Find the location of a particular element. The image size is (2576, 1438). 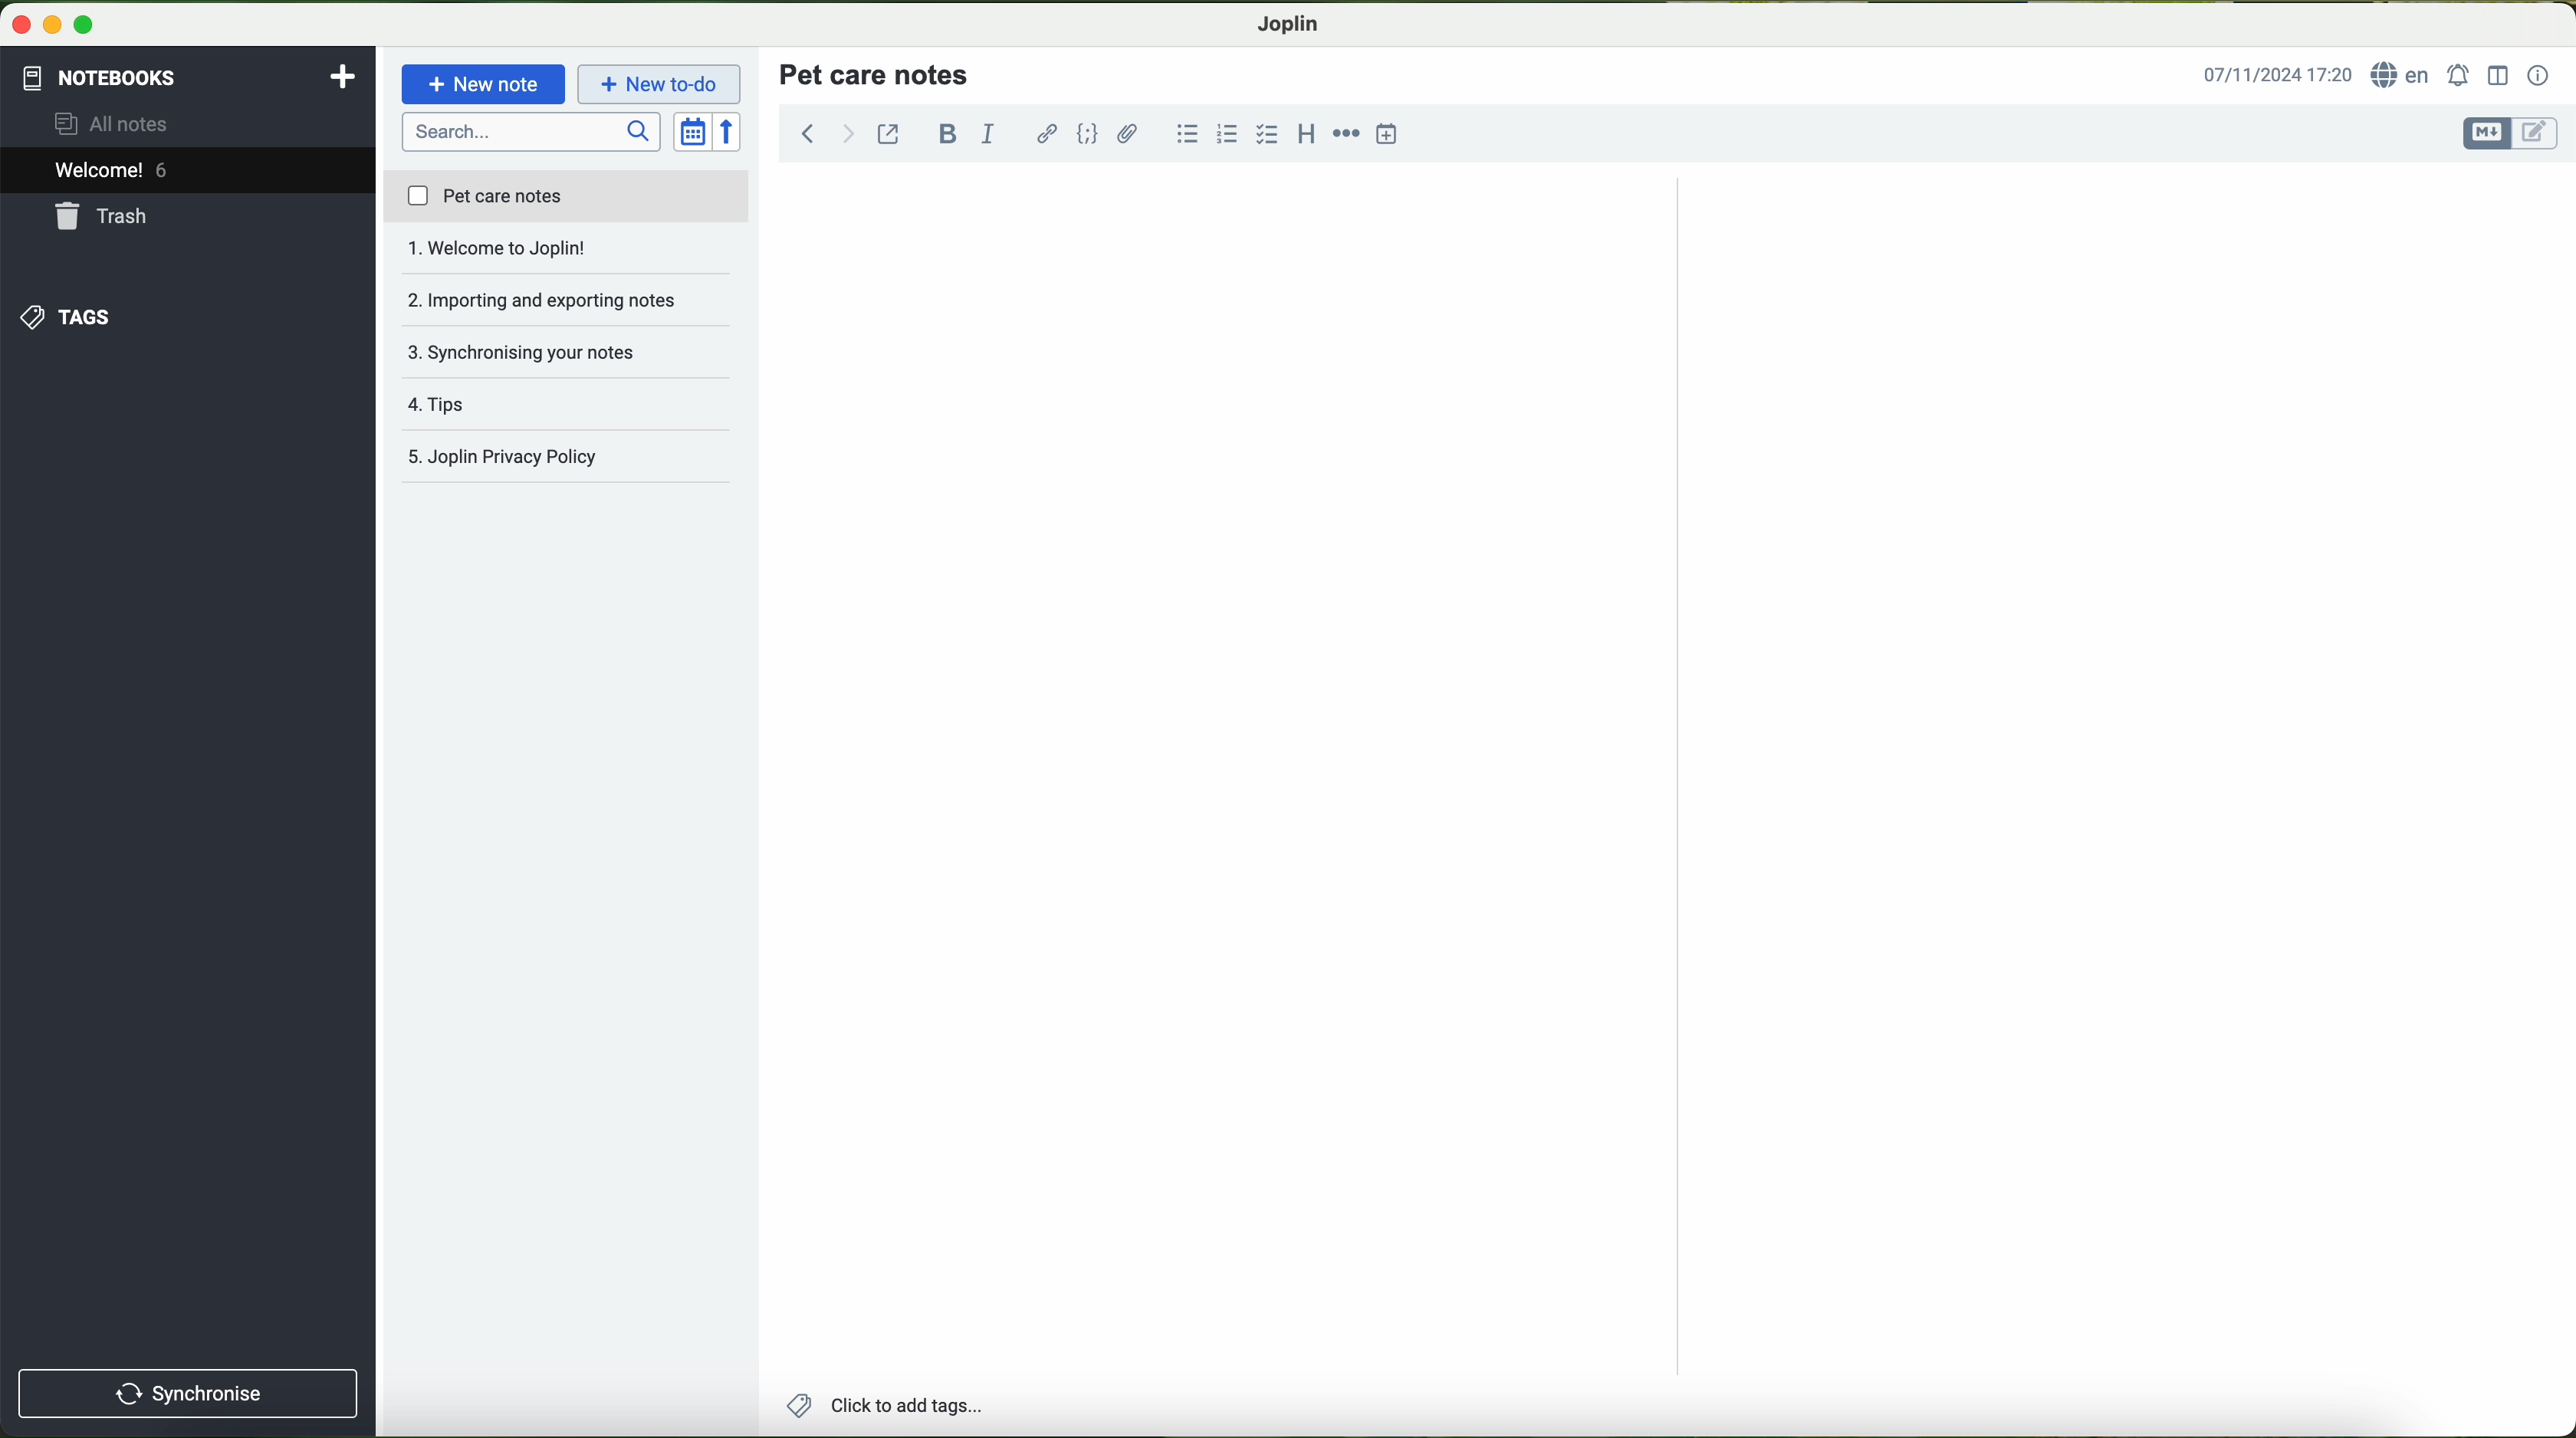

hour and date is located at coordinates (2276, 76).